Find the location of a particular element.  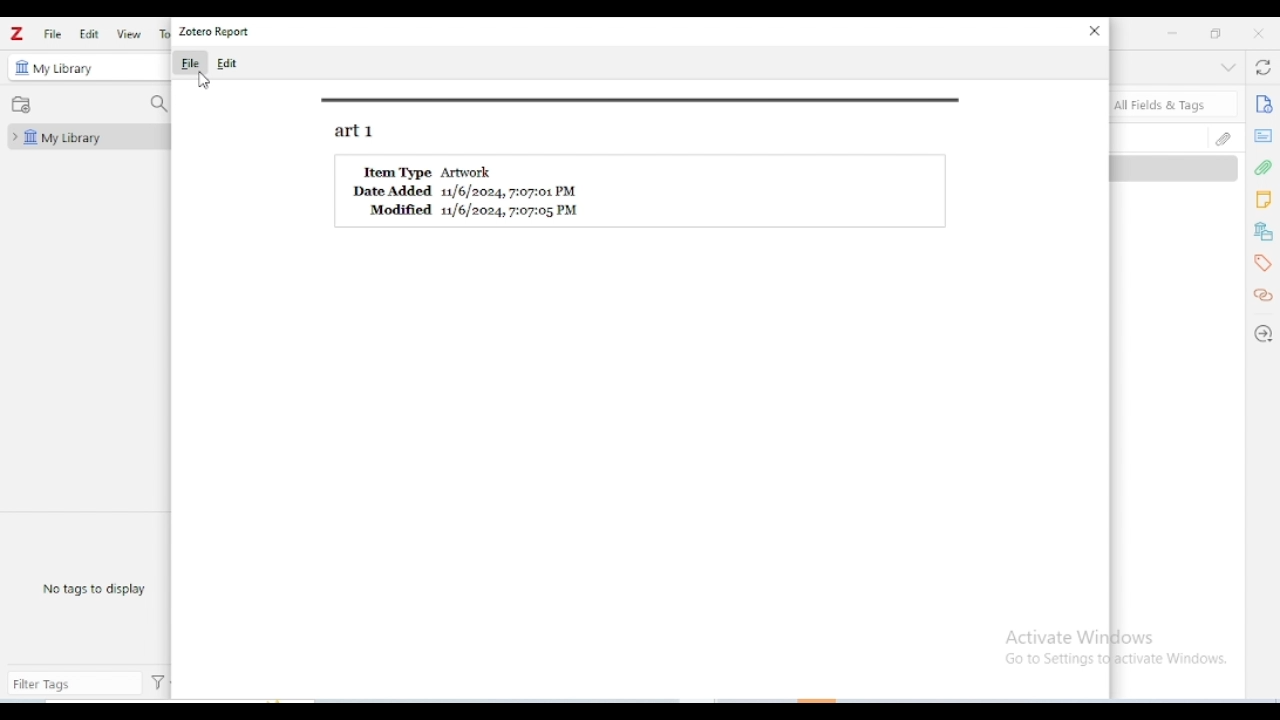

attachments is located at coordinates (1223, 138).